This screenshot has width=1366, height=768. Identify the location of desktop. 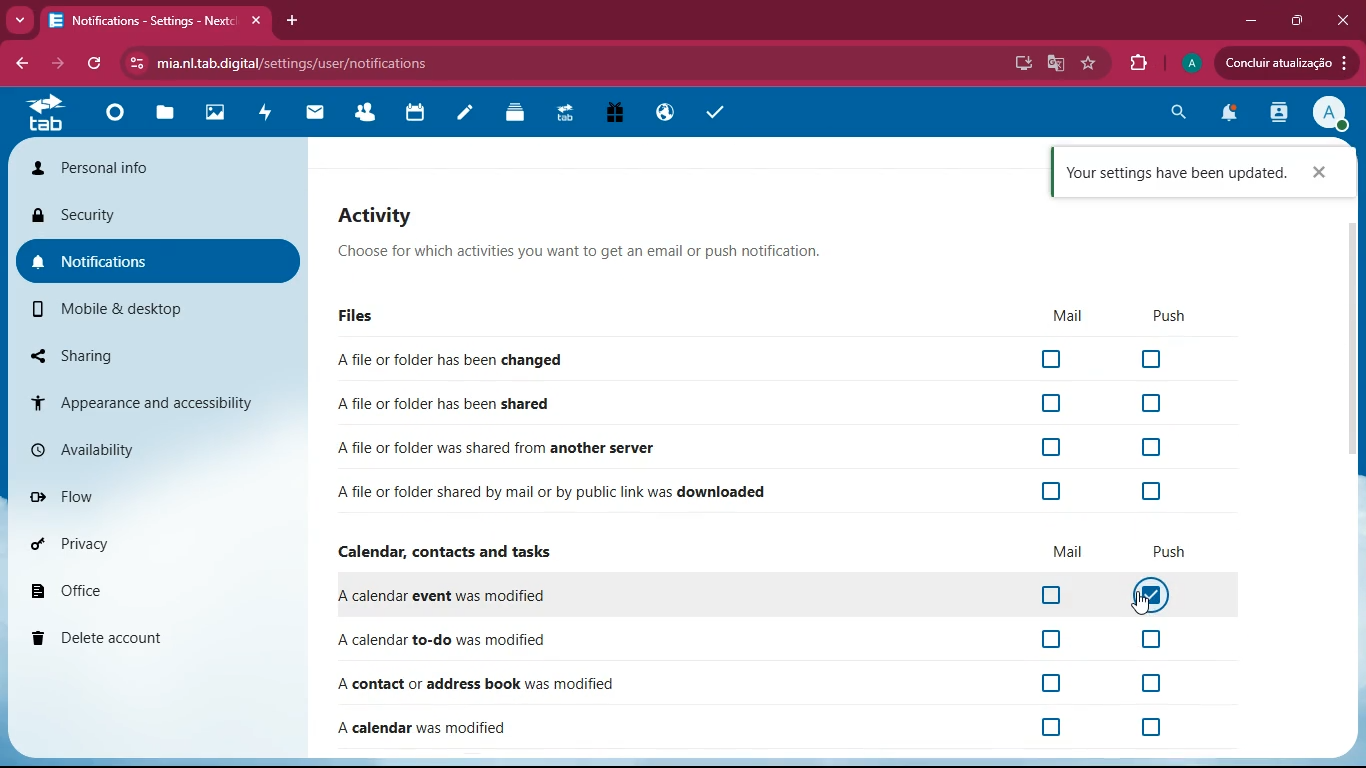
(1020, 65).